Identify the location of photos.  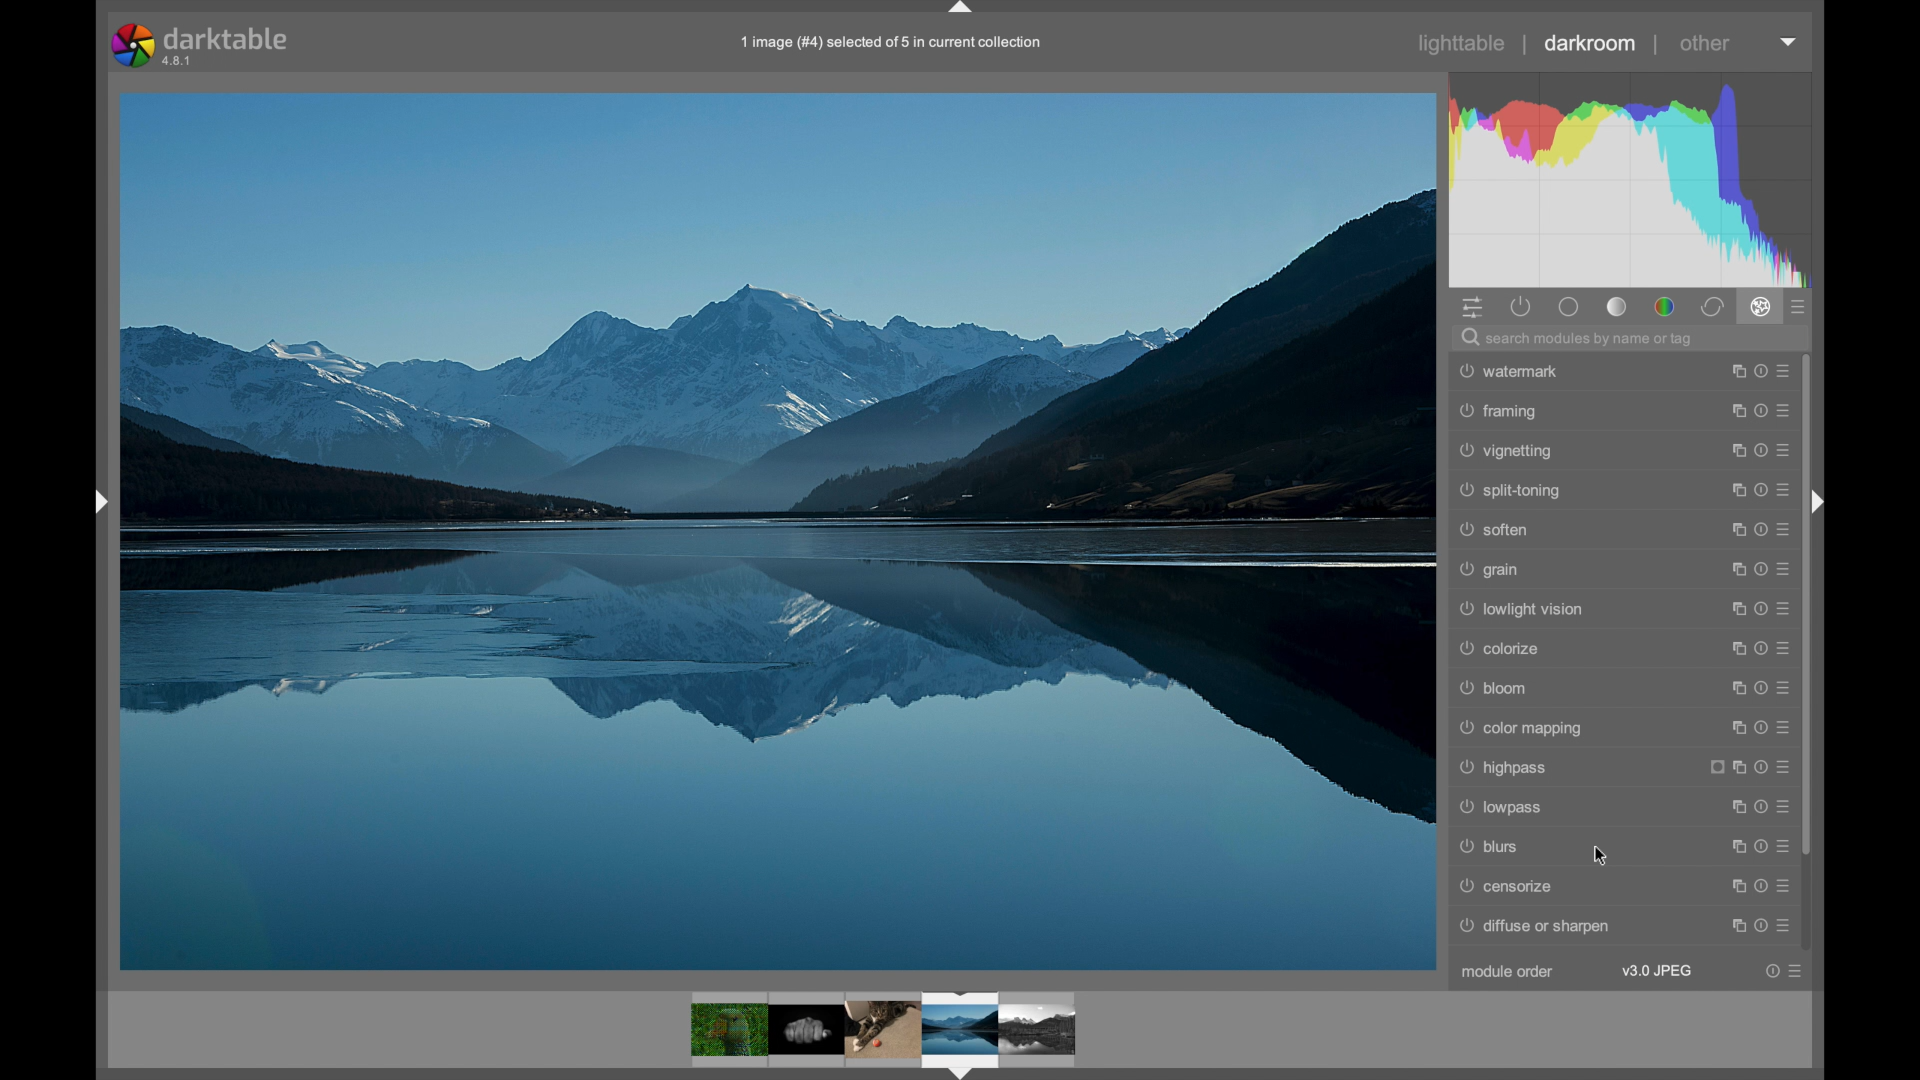
(883, 1032).